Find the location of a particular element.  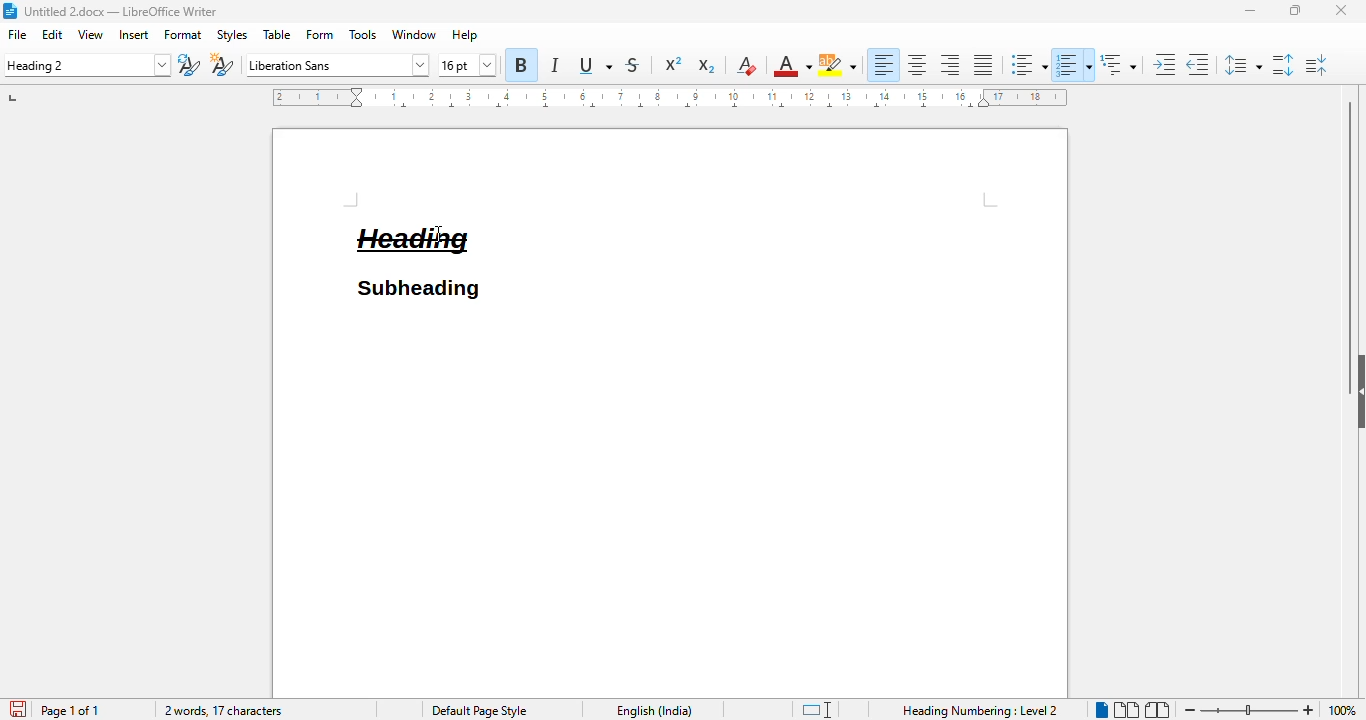

align left is located at coordinates (883, 64).